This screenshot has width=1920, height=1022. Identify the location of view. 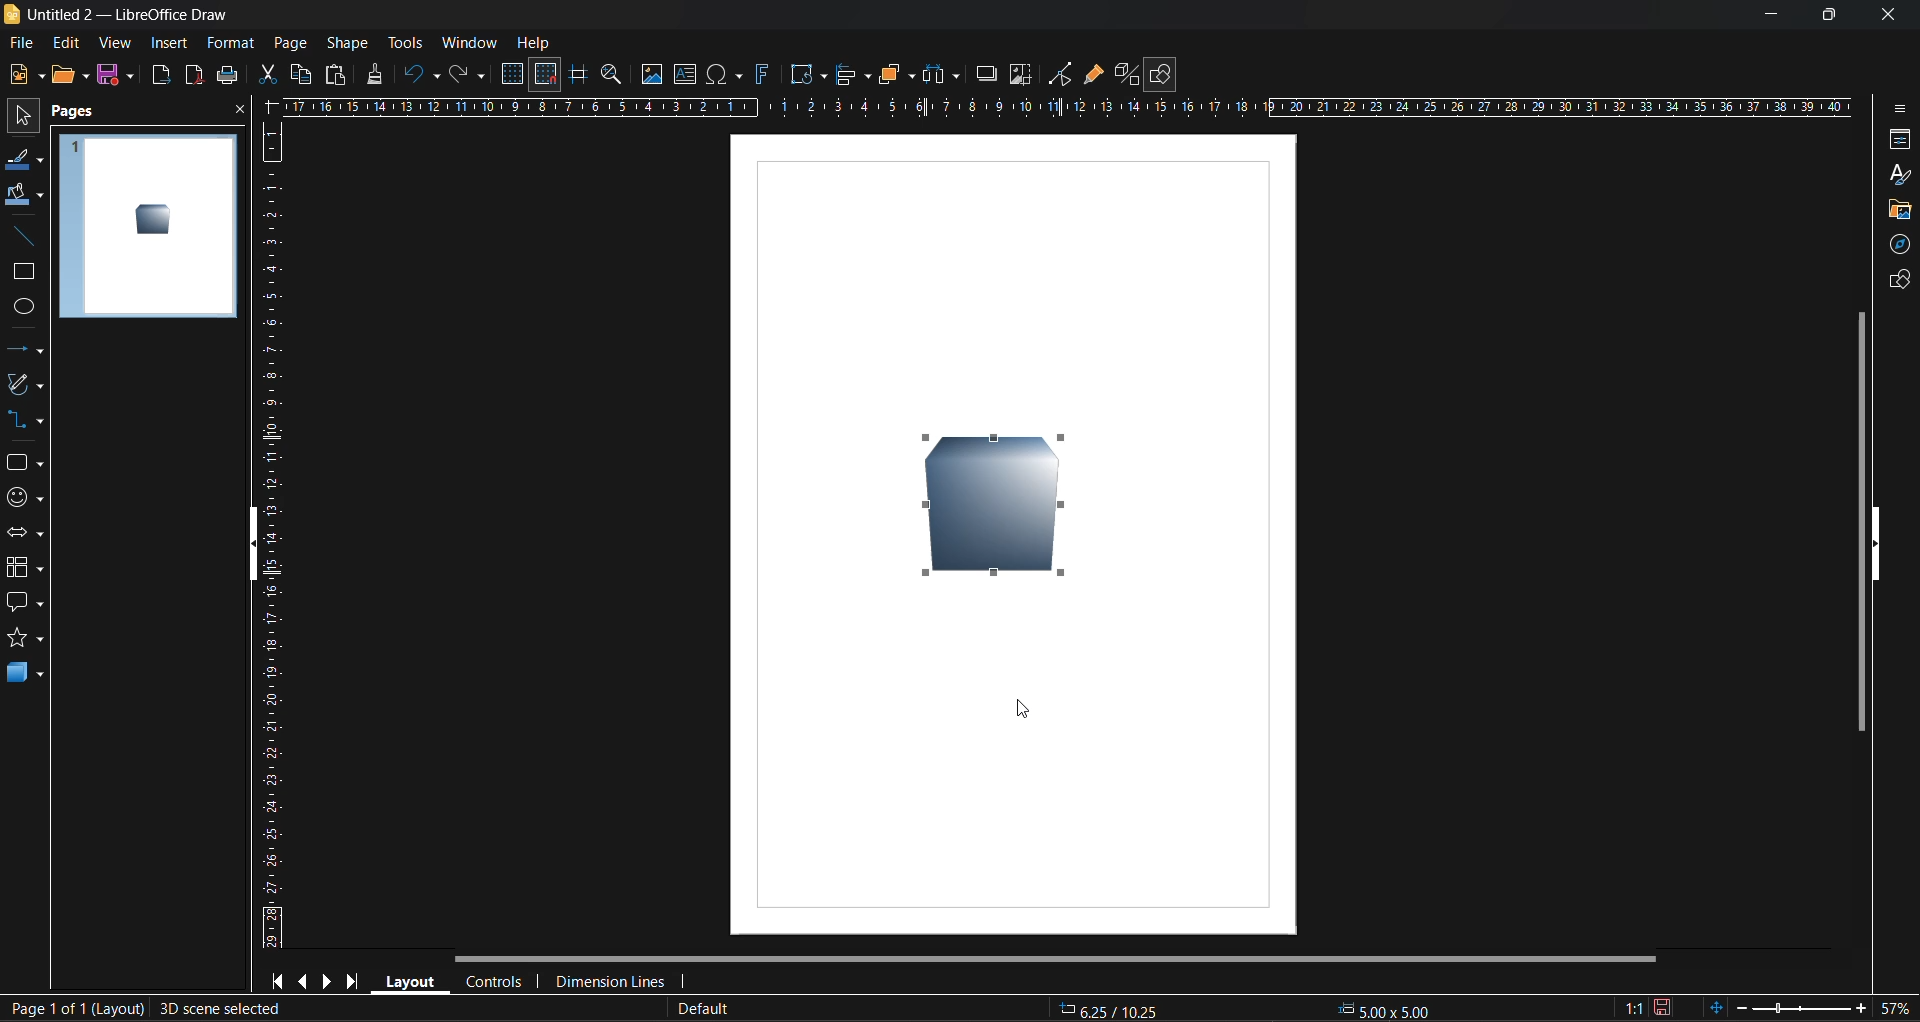
(117, 44).